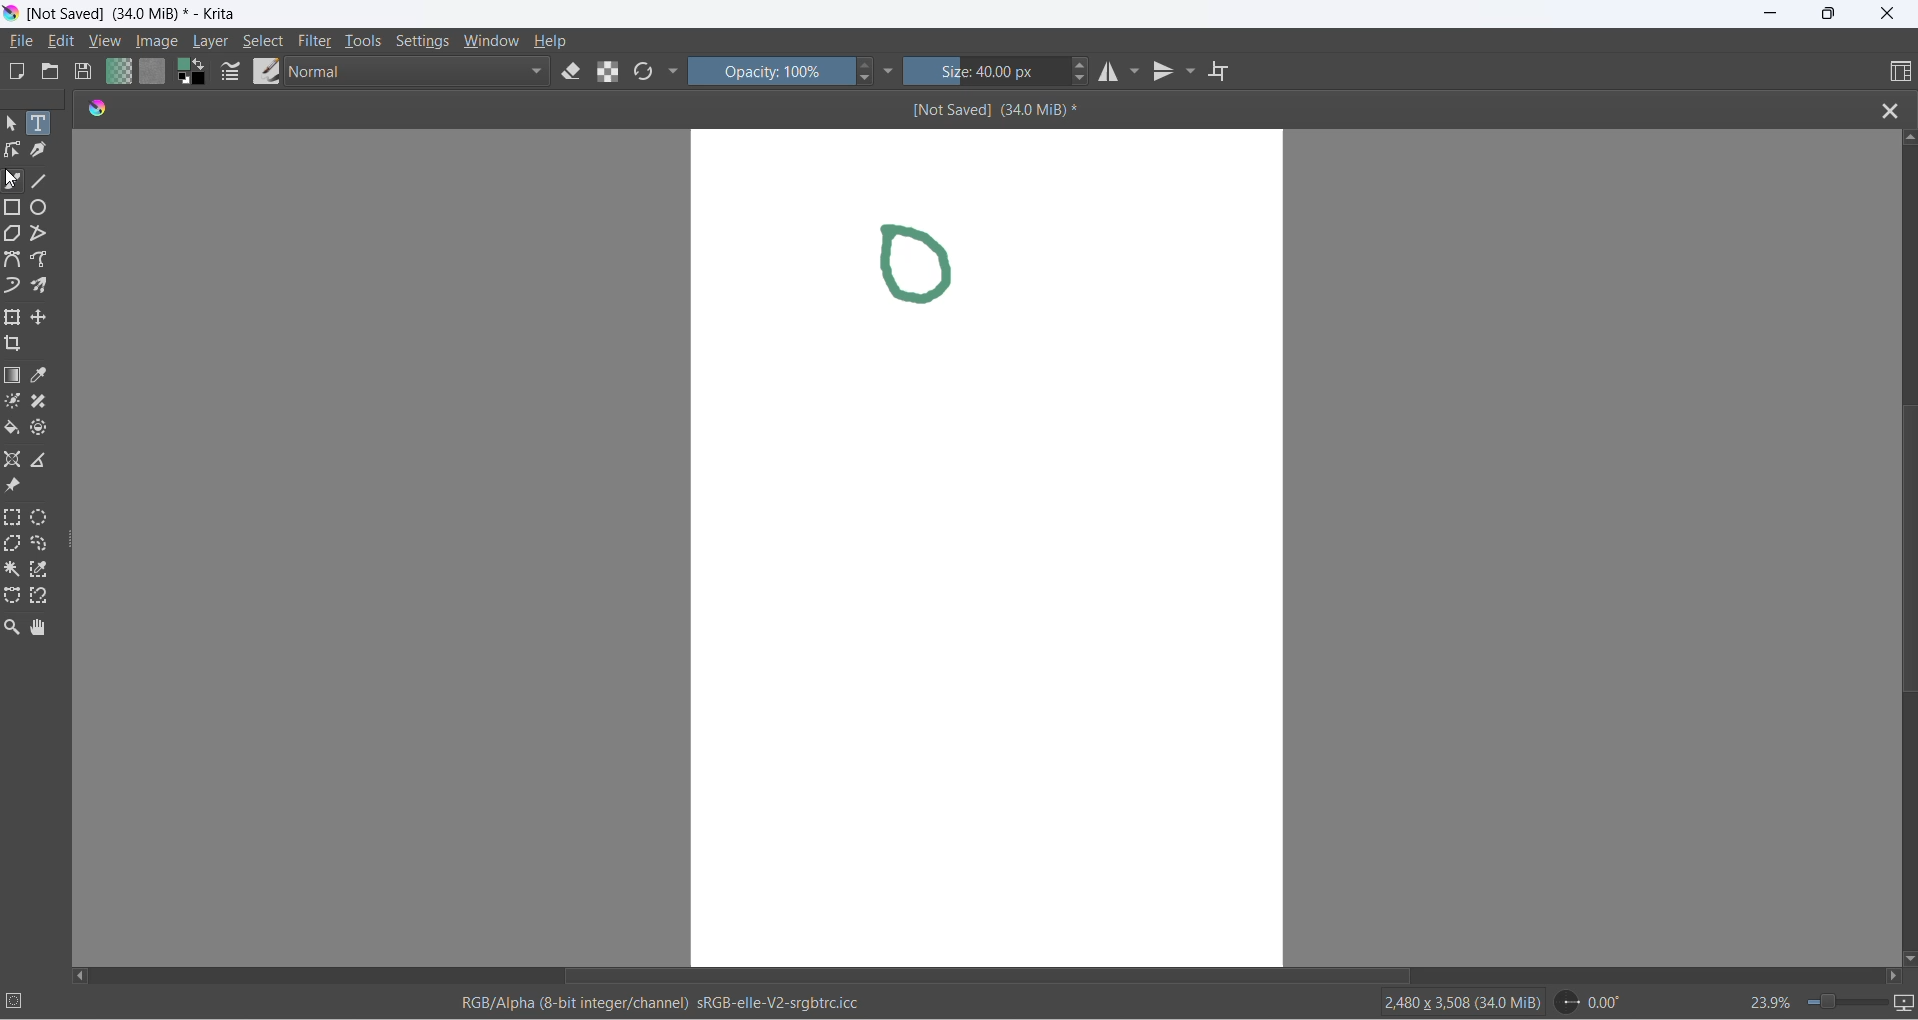  Describe the element at coordinates (13, 261) in the screenshot. I see `Bezier tool ` at that location.